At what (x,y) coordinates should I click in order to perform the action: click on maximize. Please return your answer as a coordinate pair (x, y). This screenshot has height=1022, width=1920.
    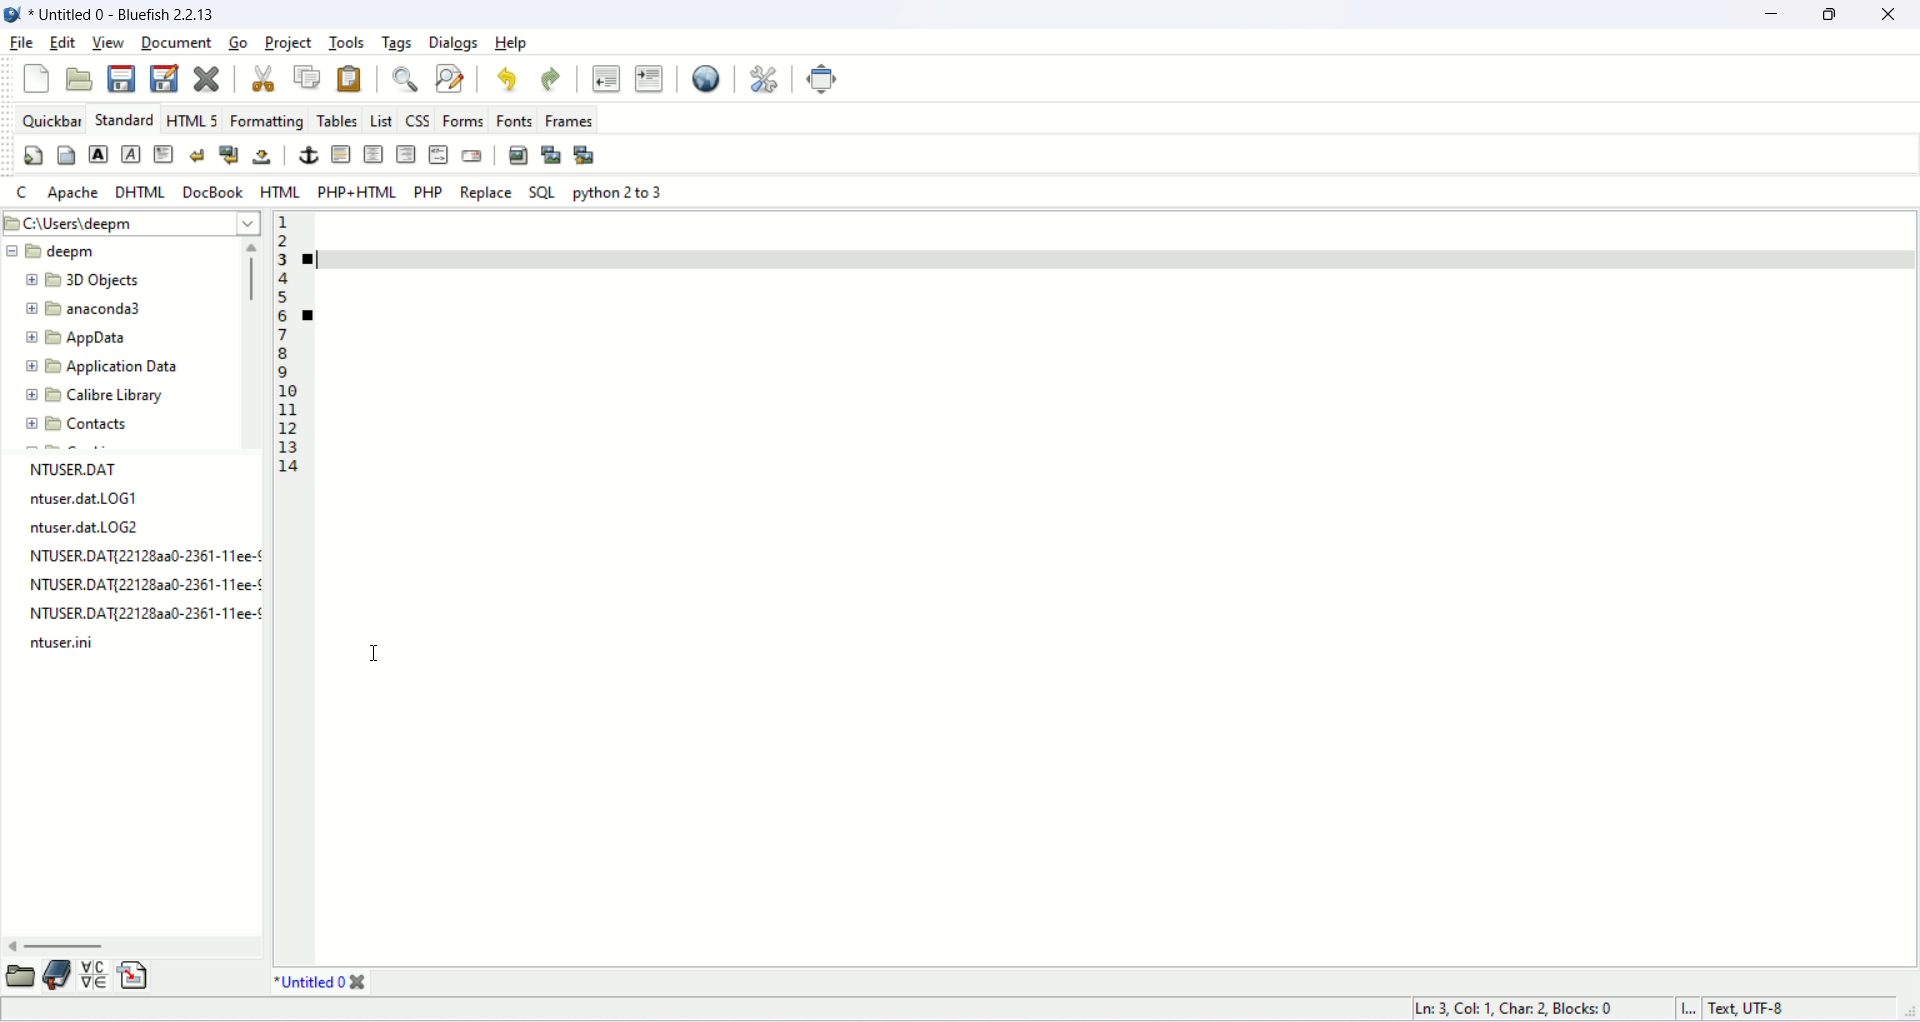
    Looking at the image, I should click on (1835, 15).